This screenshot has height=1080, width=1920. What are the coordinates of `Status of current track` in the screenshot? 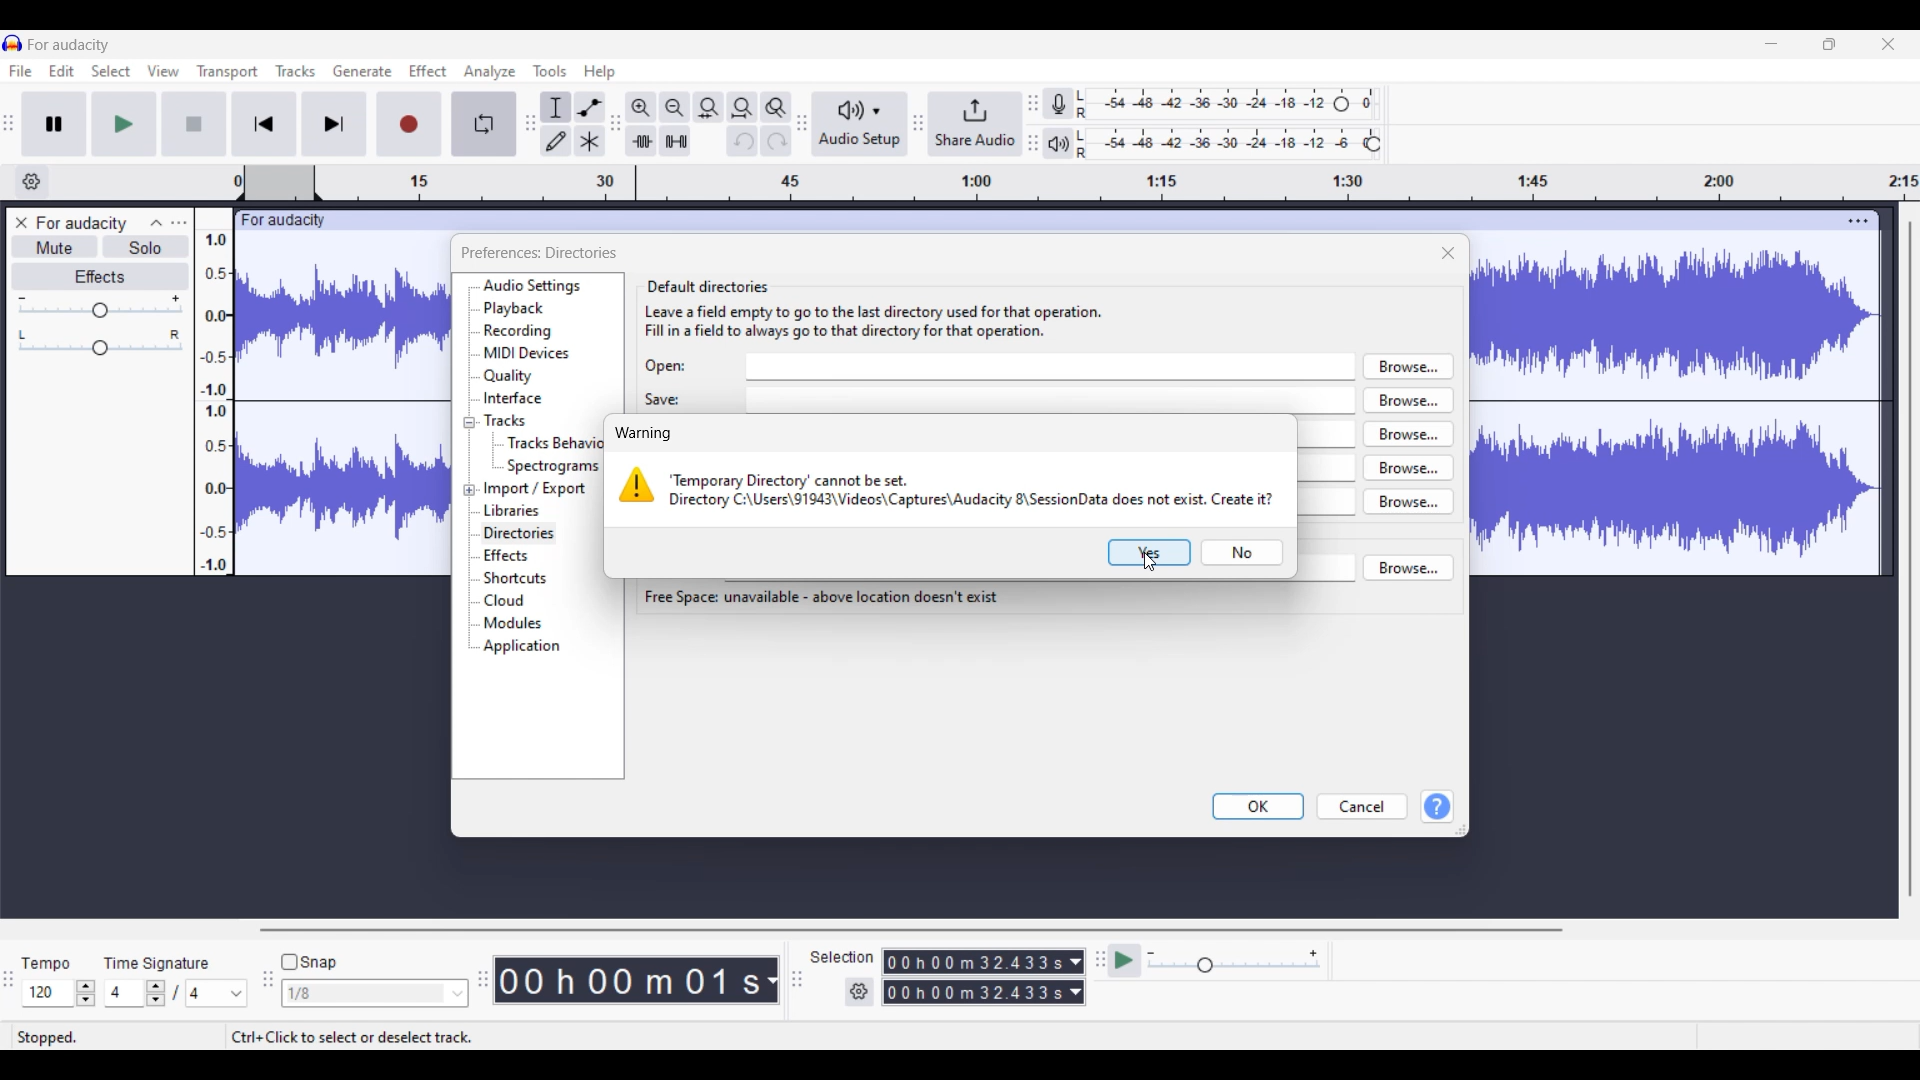 It's located at (50, 1036).